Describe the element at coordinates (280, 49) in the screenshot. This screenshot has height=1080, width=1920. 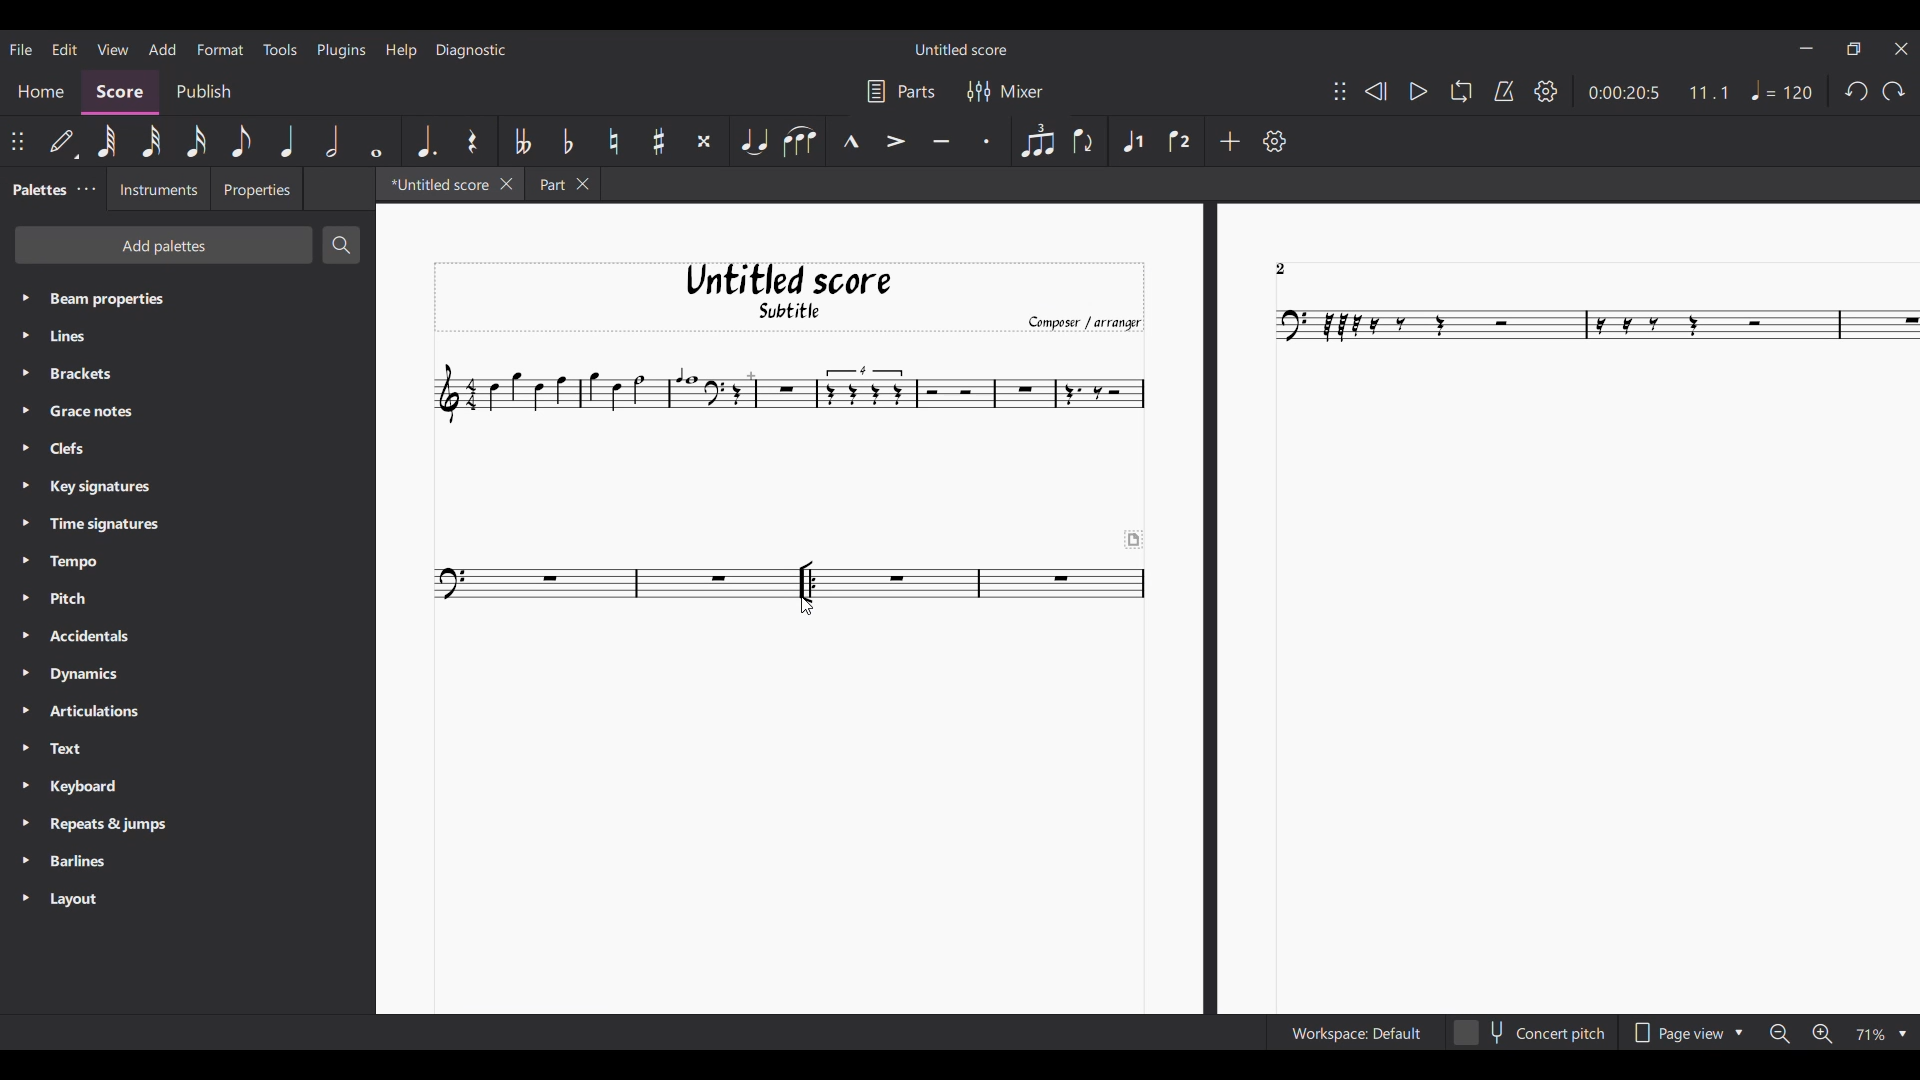
I see `Tools menu` at that location.